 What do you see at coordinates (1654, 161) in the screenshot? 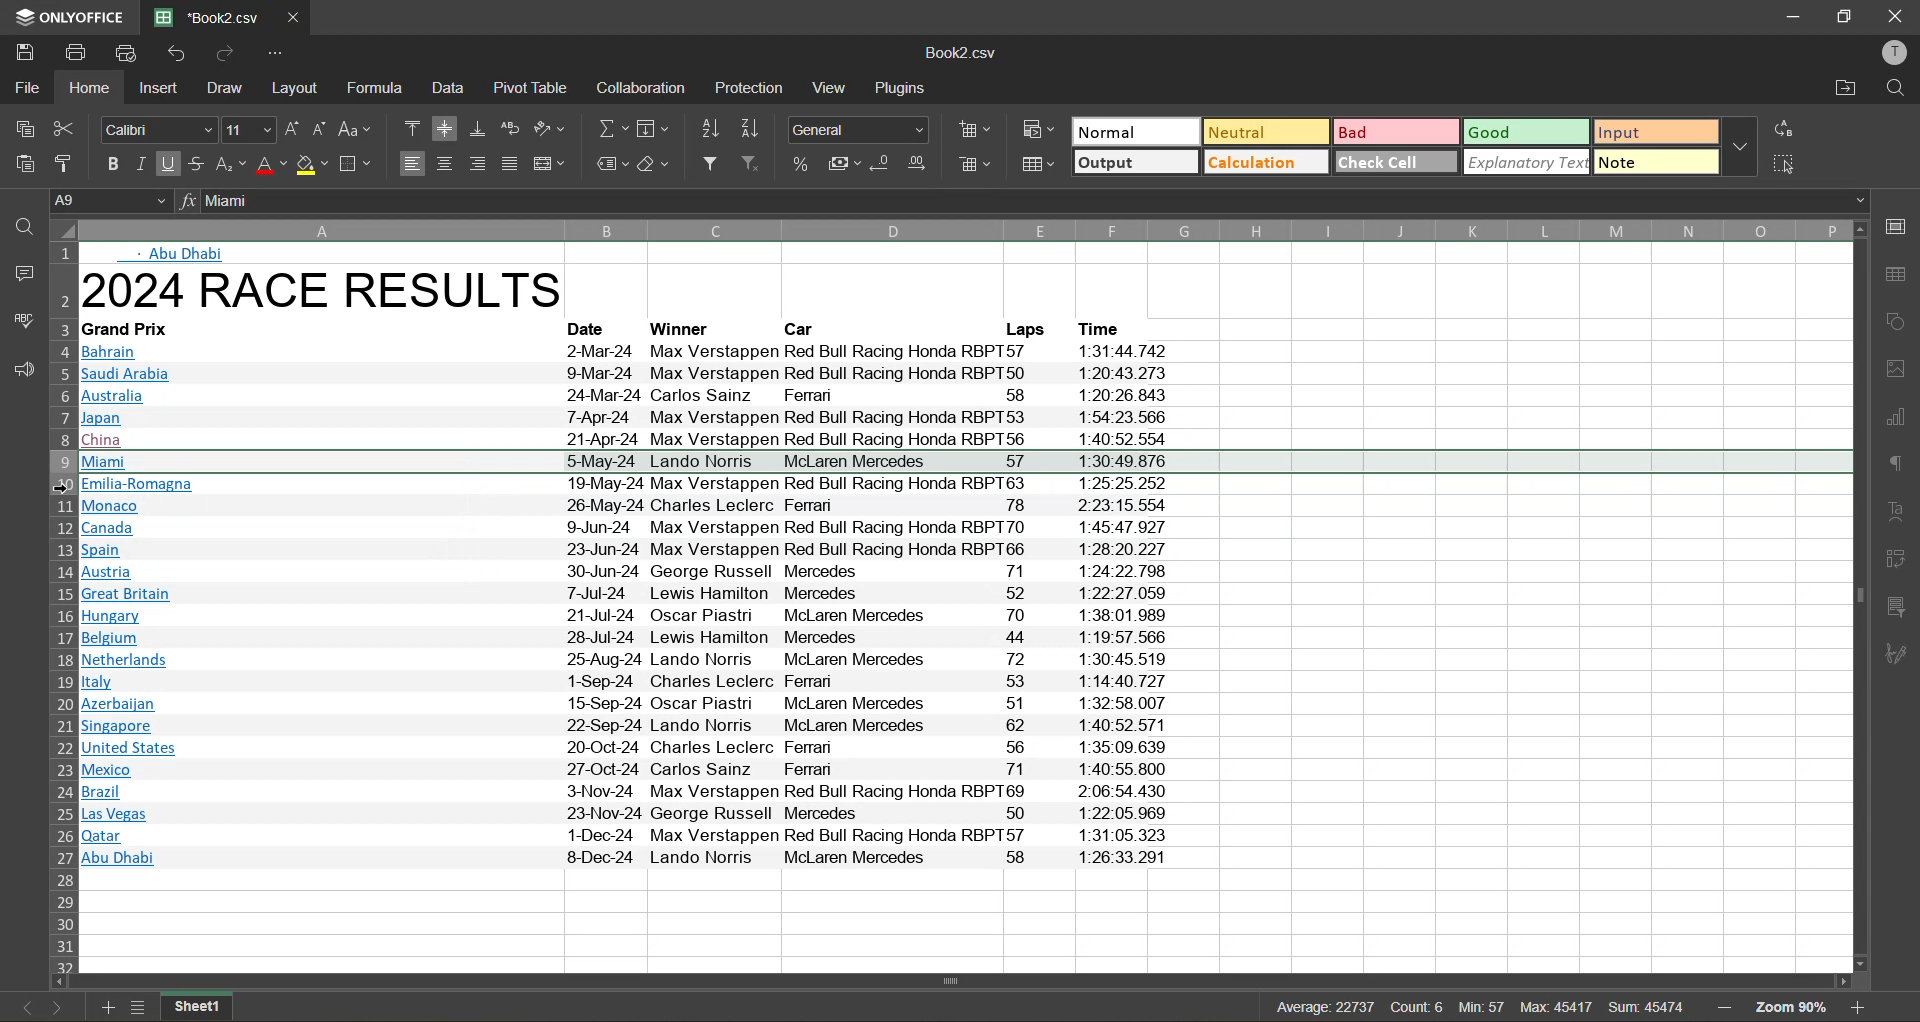
I see `note` at bounding box center [1654, 161].